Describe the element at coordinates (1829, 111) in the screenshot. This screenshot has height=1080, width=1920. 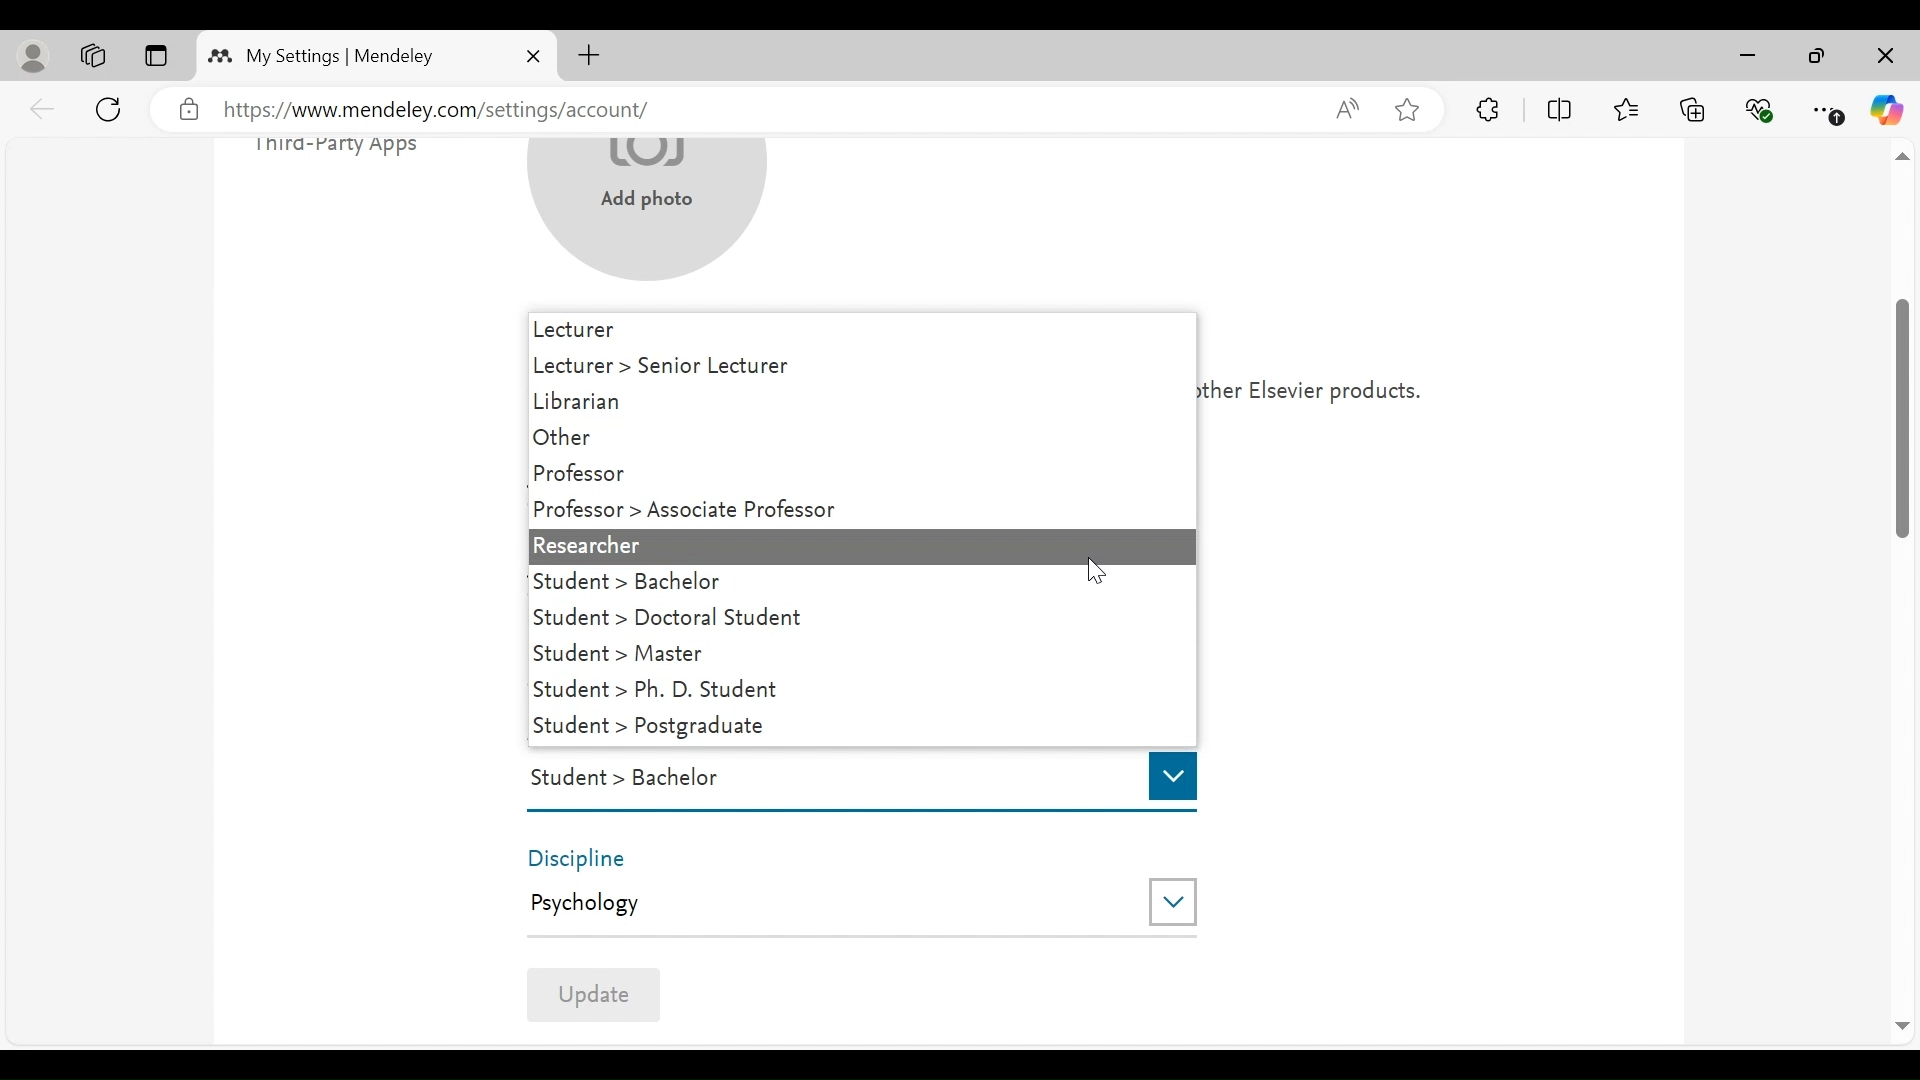
I see `Settings and More` at that location.